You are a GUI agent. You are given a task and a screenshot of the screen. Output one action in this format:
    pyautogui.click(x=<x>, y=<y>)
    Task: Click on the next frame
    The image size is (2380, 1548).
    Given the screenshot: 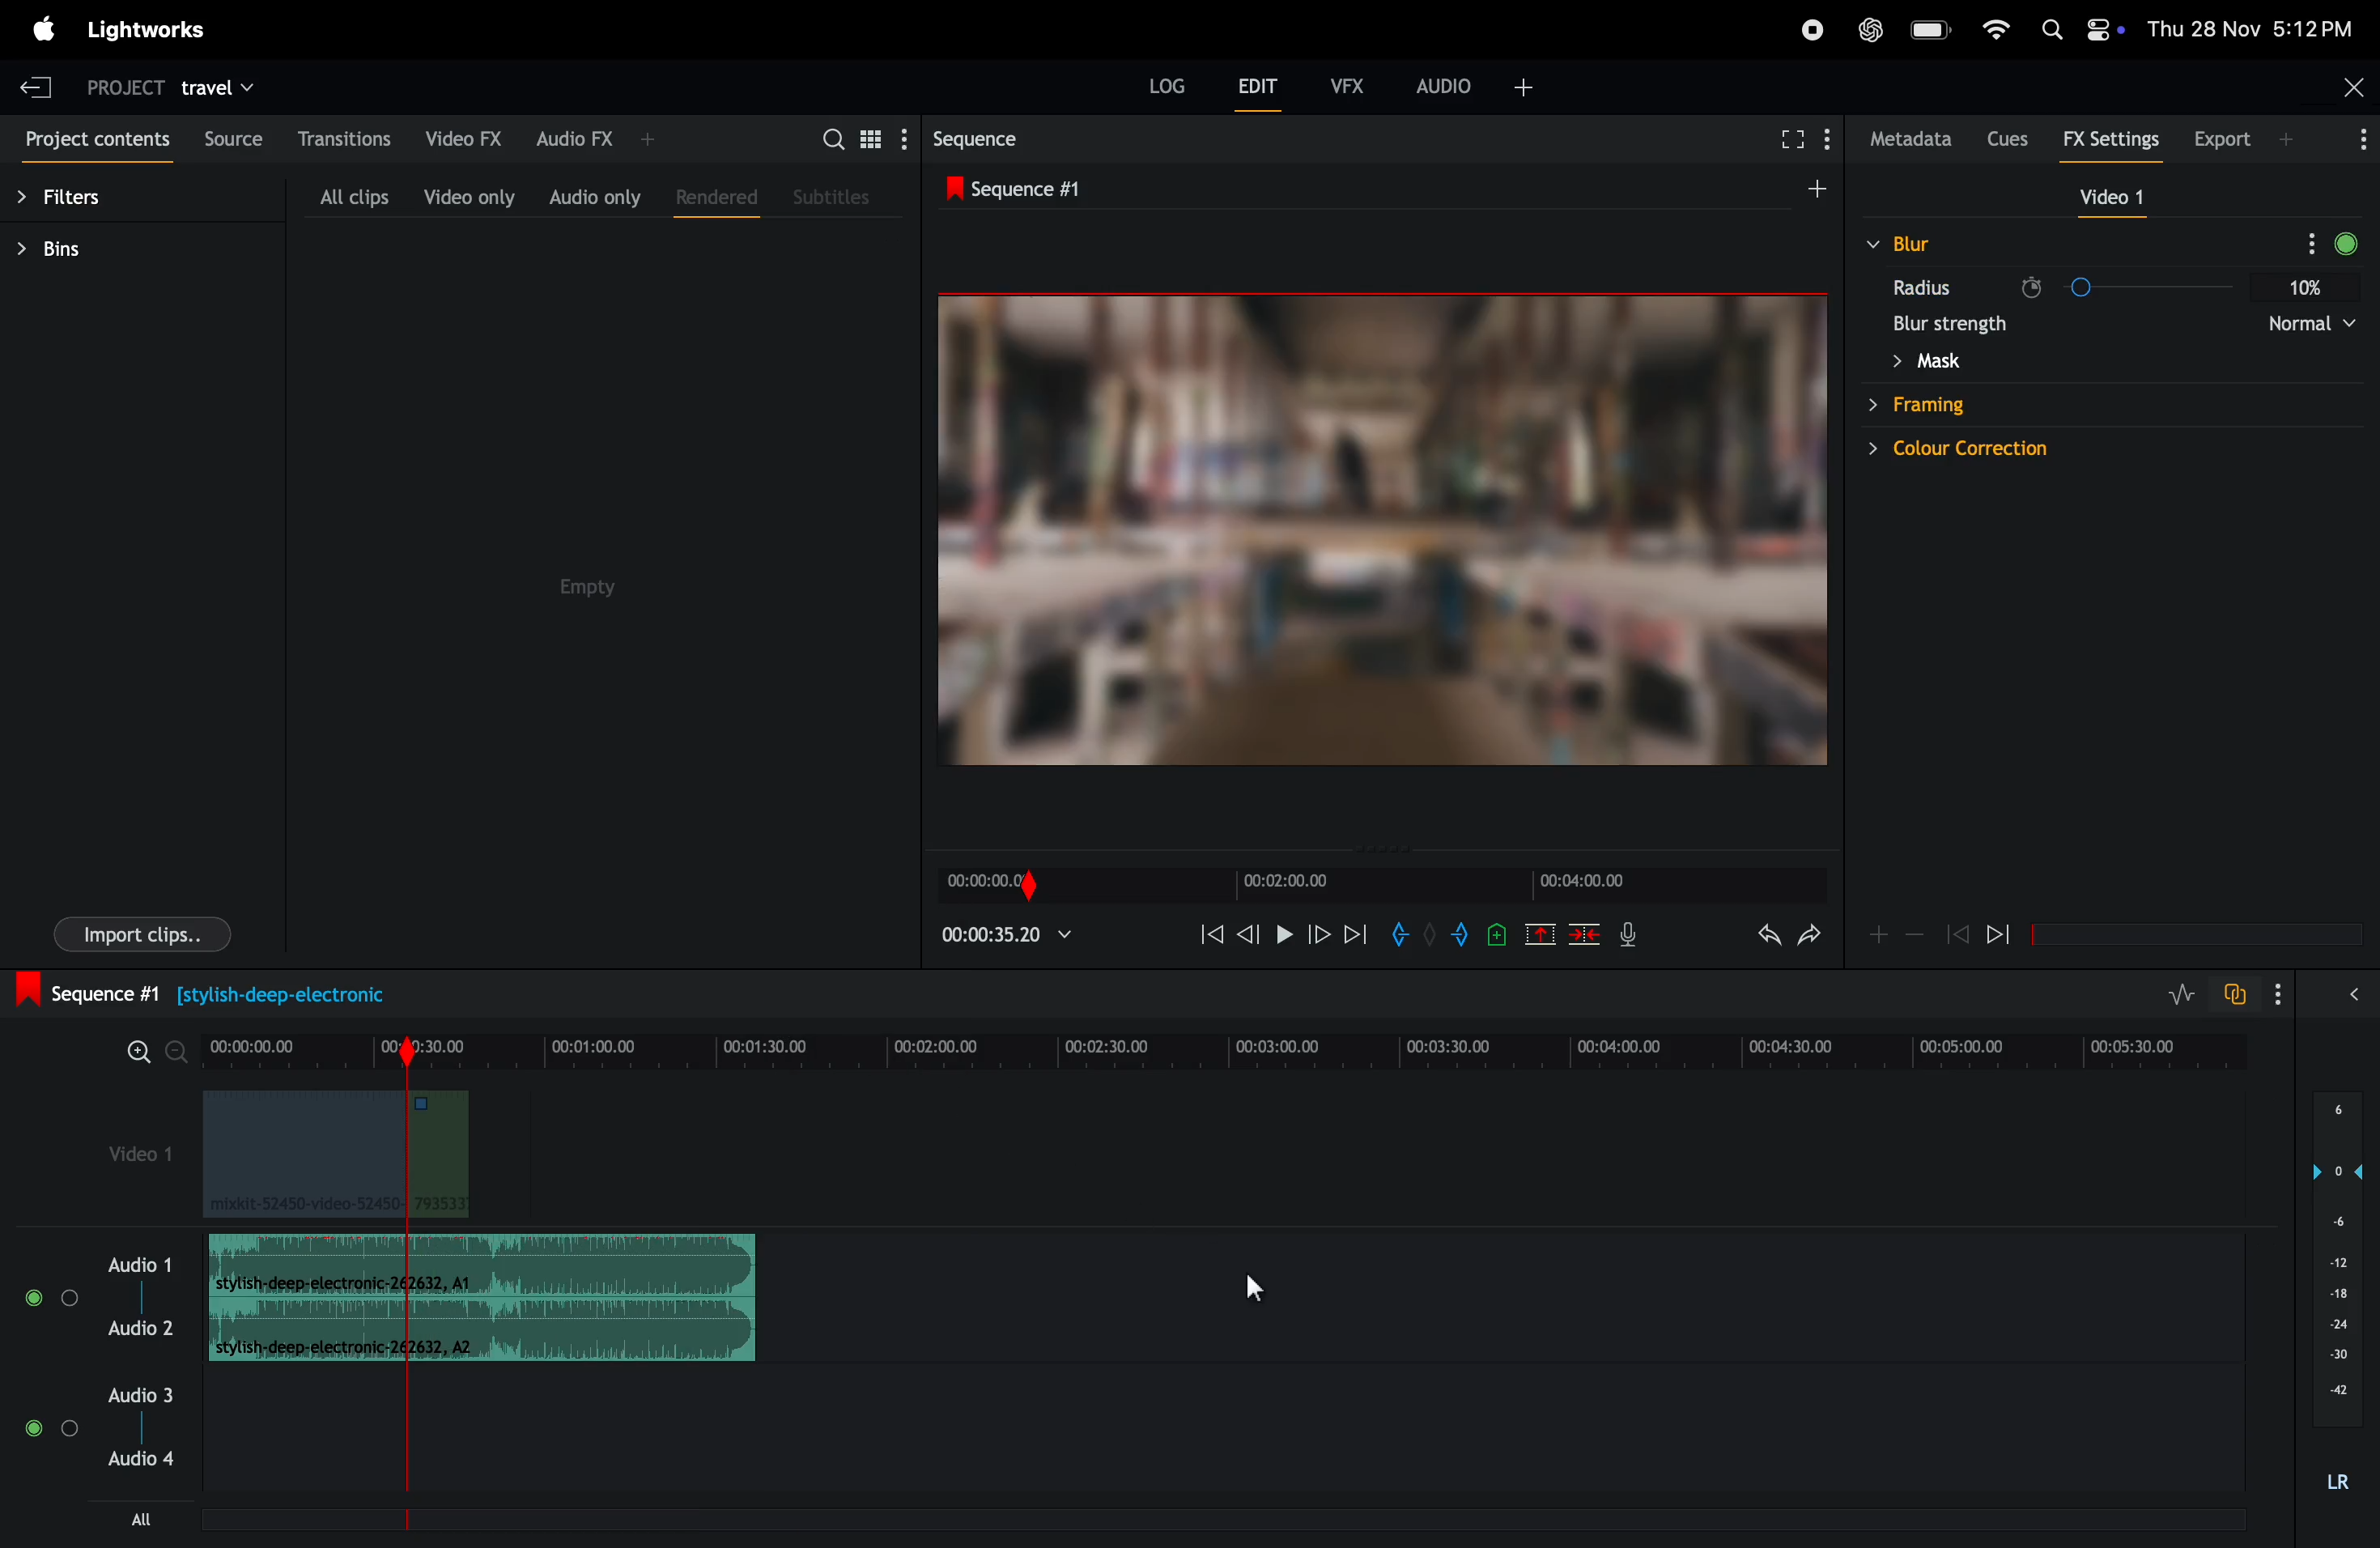 What is the action you would take?
    pyautogui.click(x=1320, y=935)
    